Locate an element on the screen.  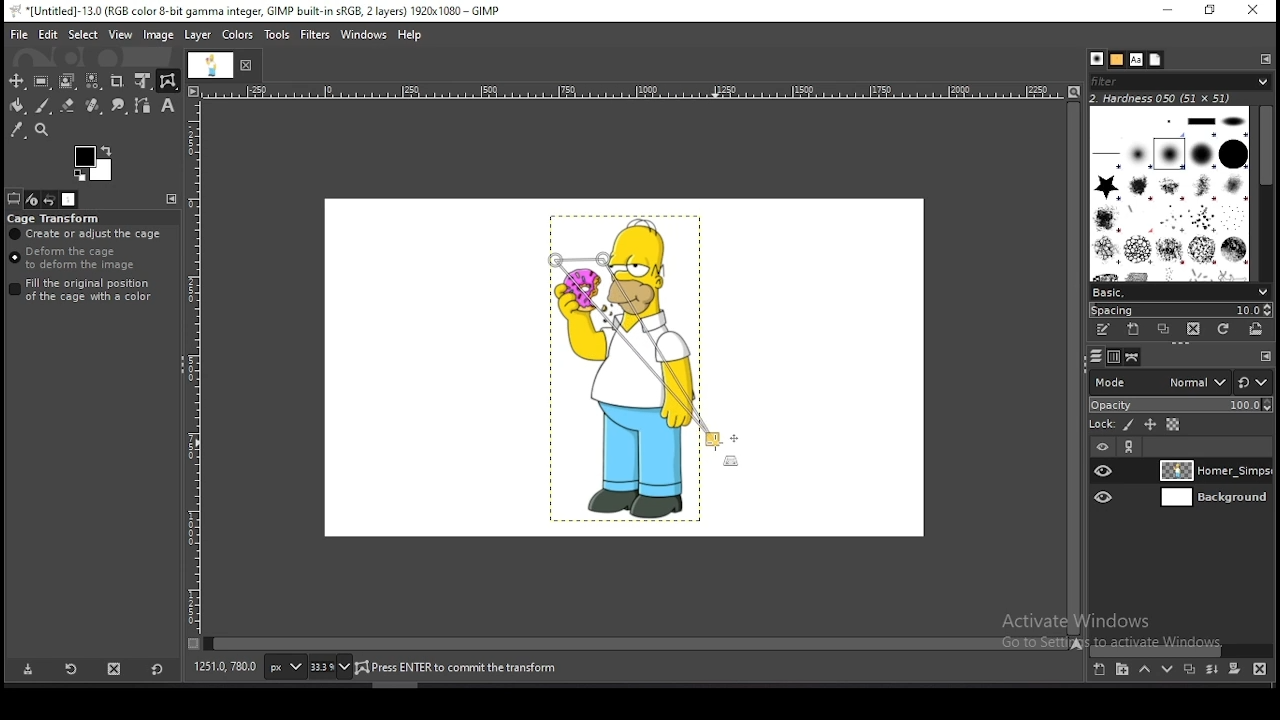
text tool is located at coordinates (167, 106).